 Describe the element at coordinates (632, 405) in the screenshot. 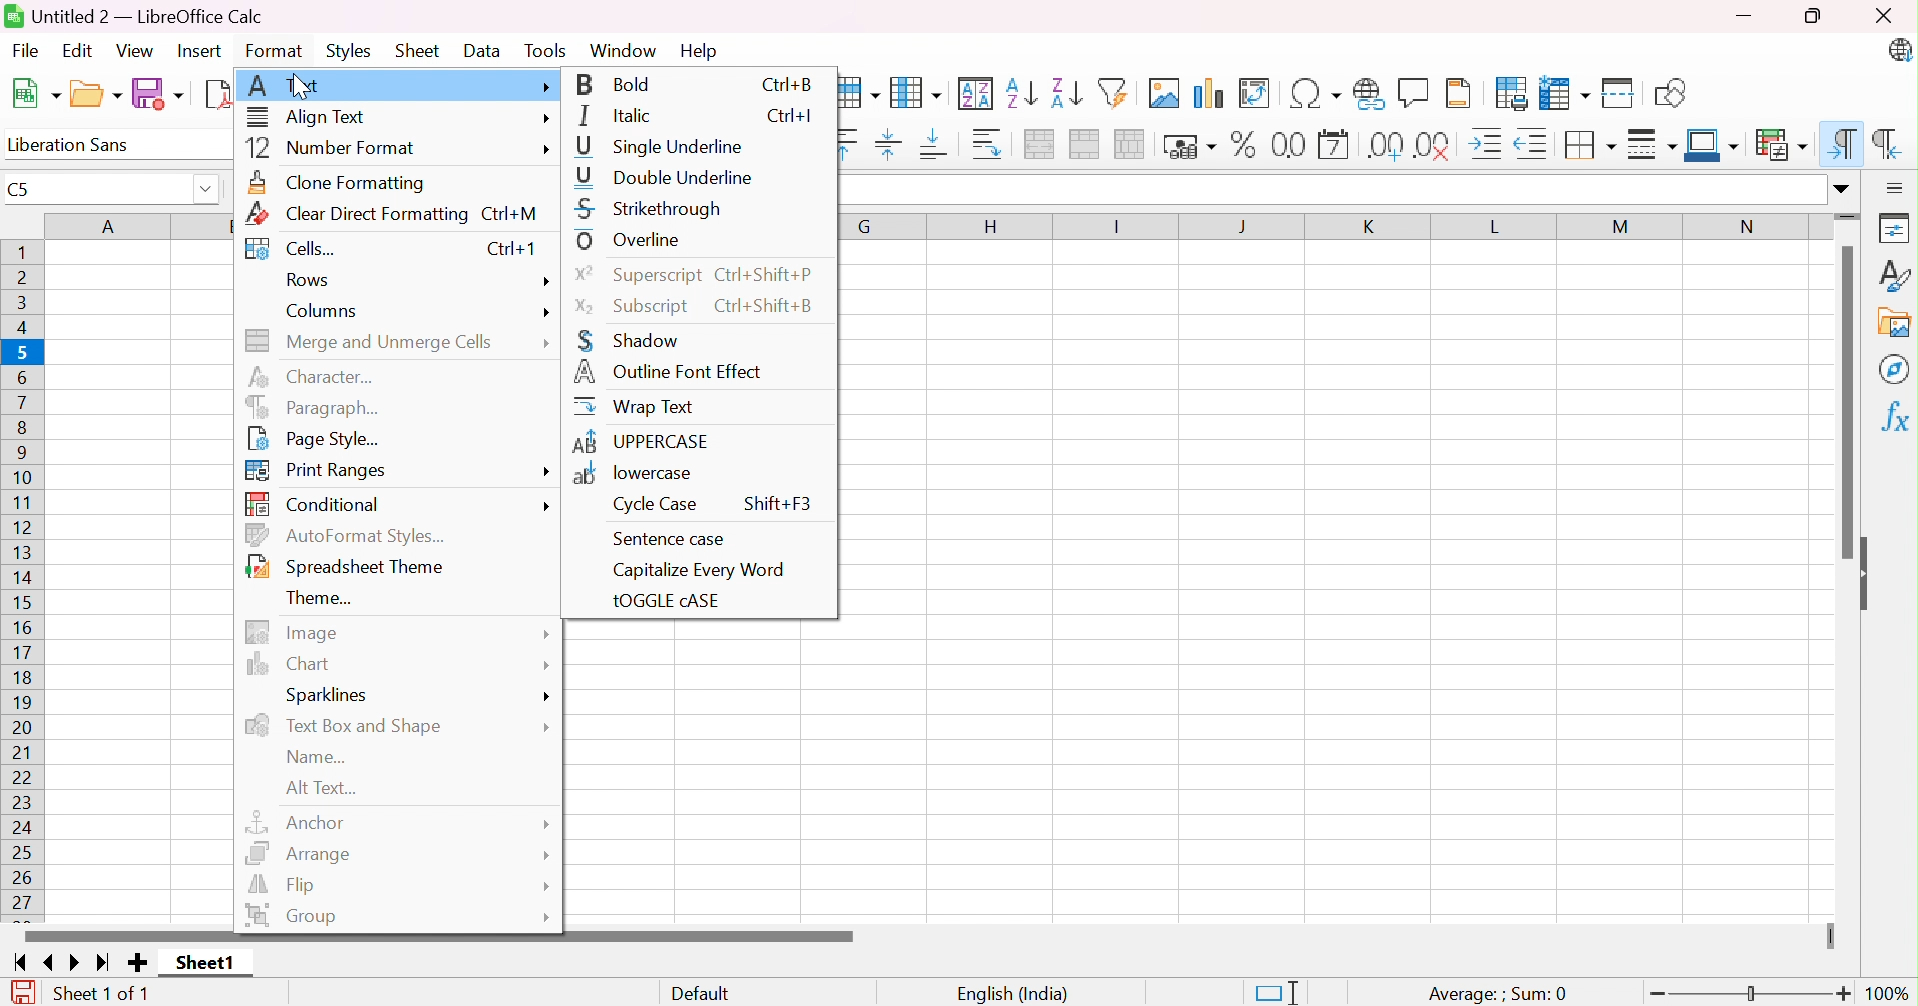

I see `Wrap Text` at that location.